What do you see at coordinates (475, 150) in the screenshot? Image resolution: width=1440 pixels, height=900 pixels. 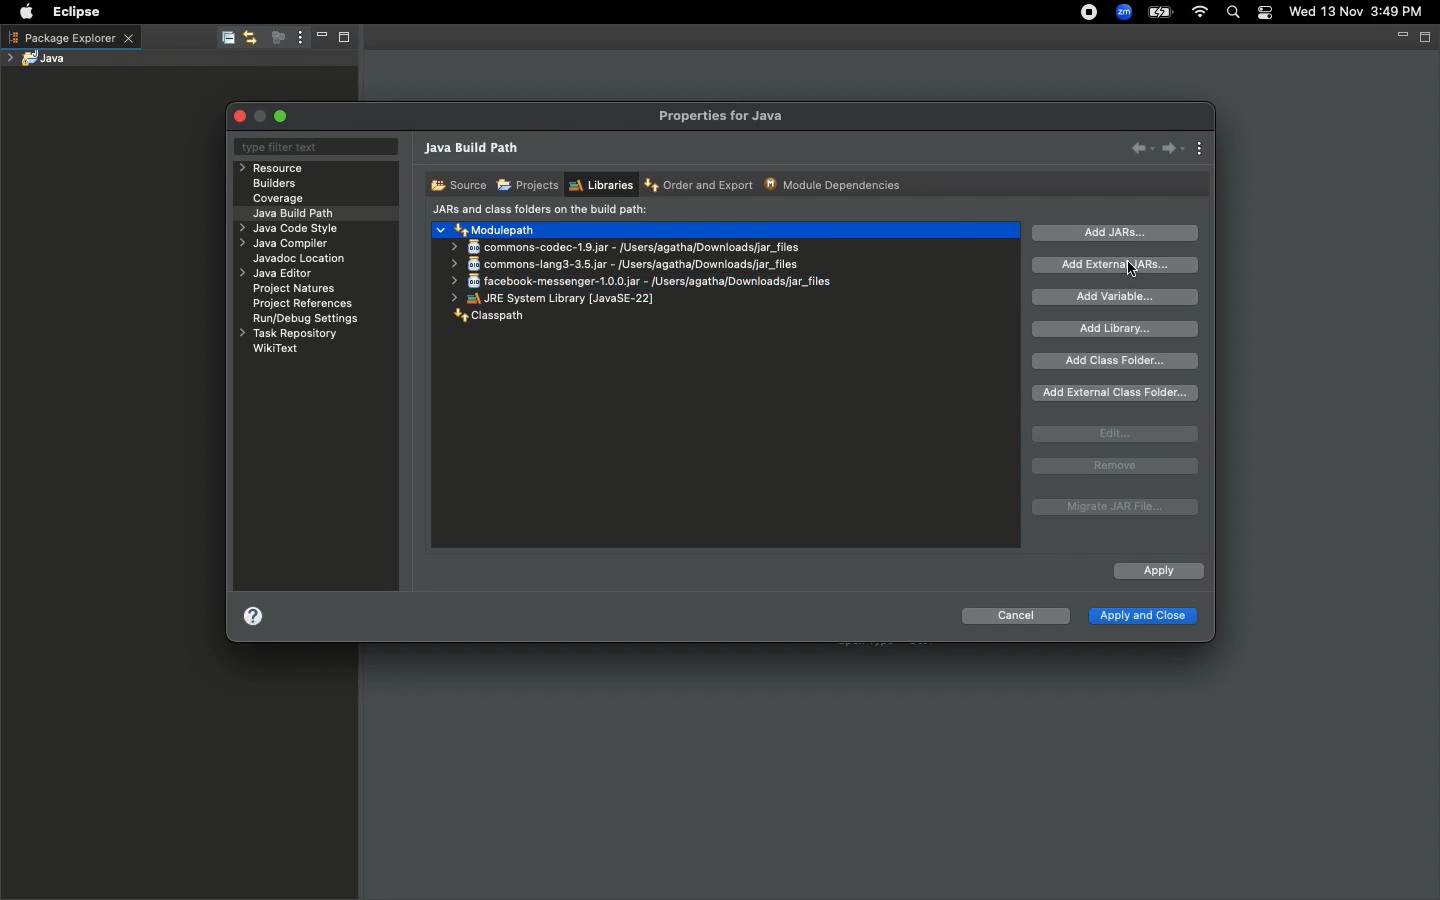 I see `Java build path` at bounding box center [475, 150].